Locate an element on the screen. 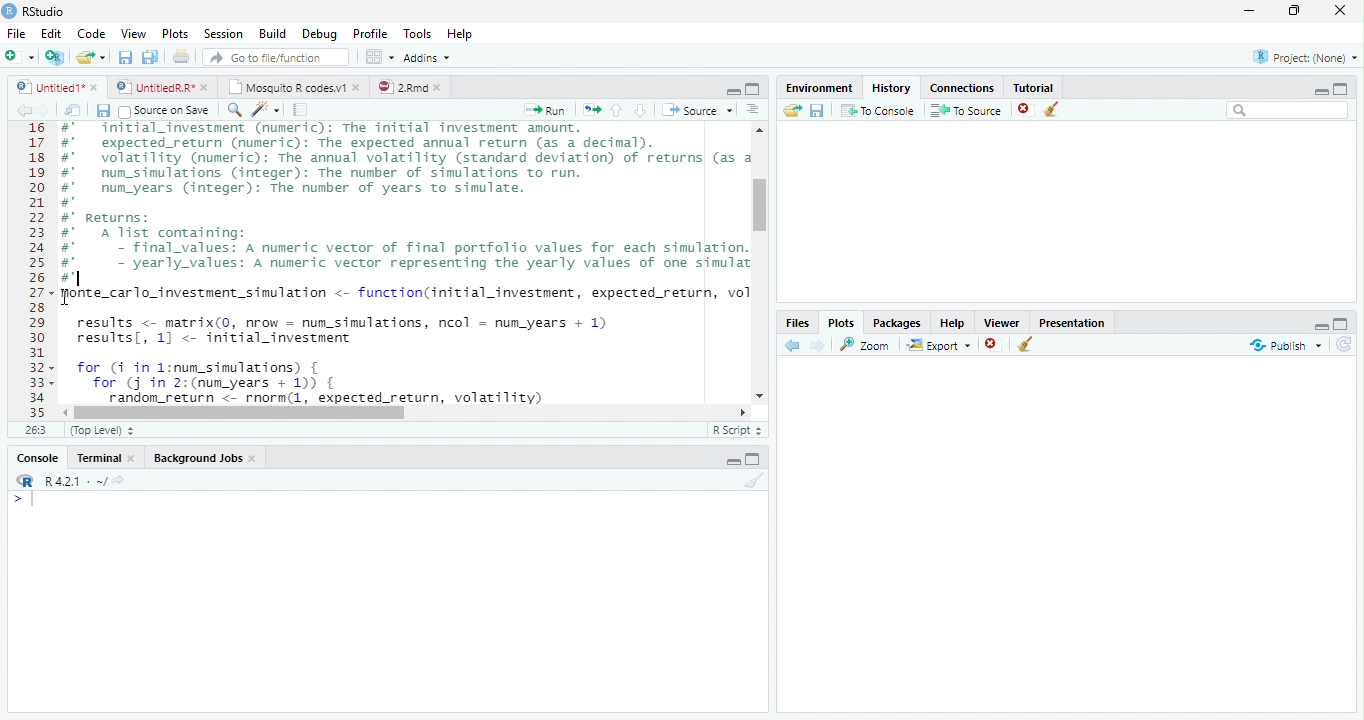 The width and height of the screenshot is (1364, 720). Next Plot is located at coordinates (818, 345).